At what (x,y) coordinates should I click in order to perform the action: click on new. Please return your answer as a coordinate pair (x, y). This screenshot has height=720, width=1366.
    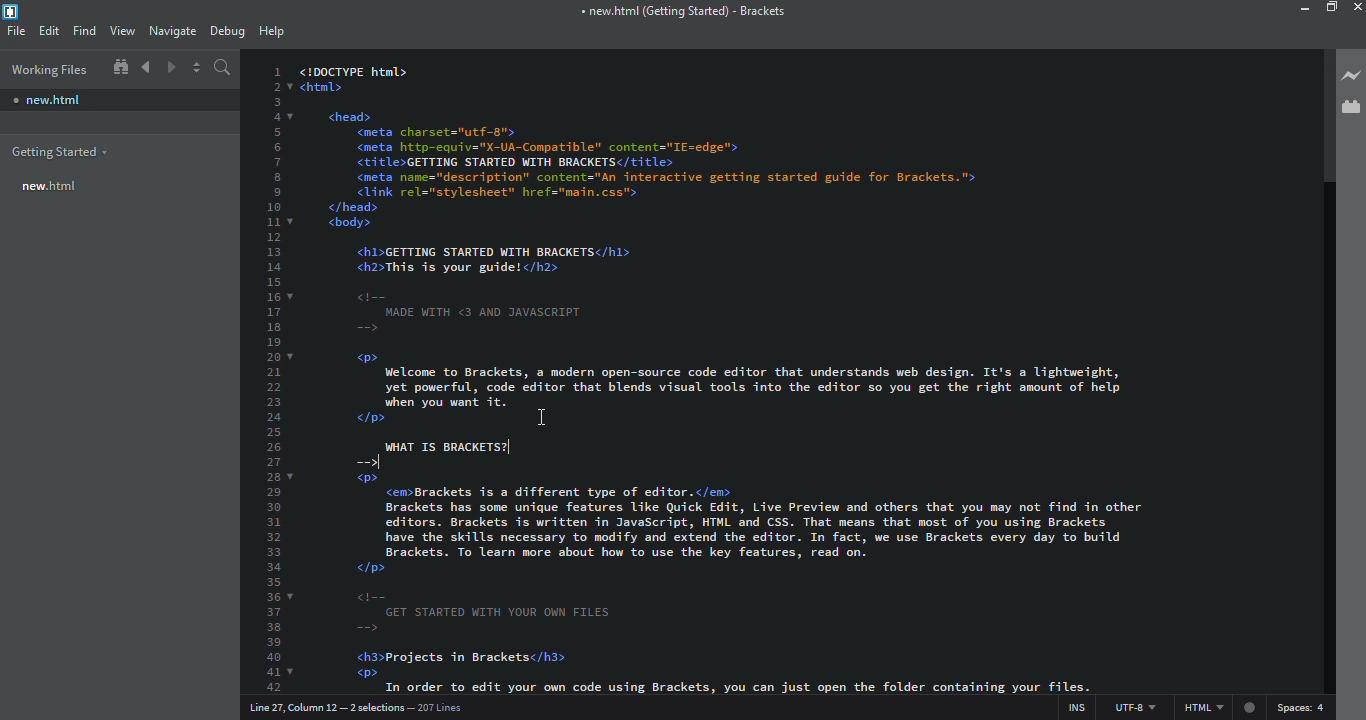
    Looking at the image, I should click on (48, 186).